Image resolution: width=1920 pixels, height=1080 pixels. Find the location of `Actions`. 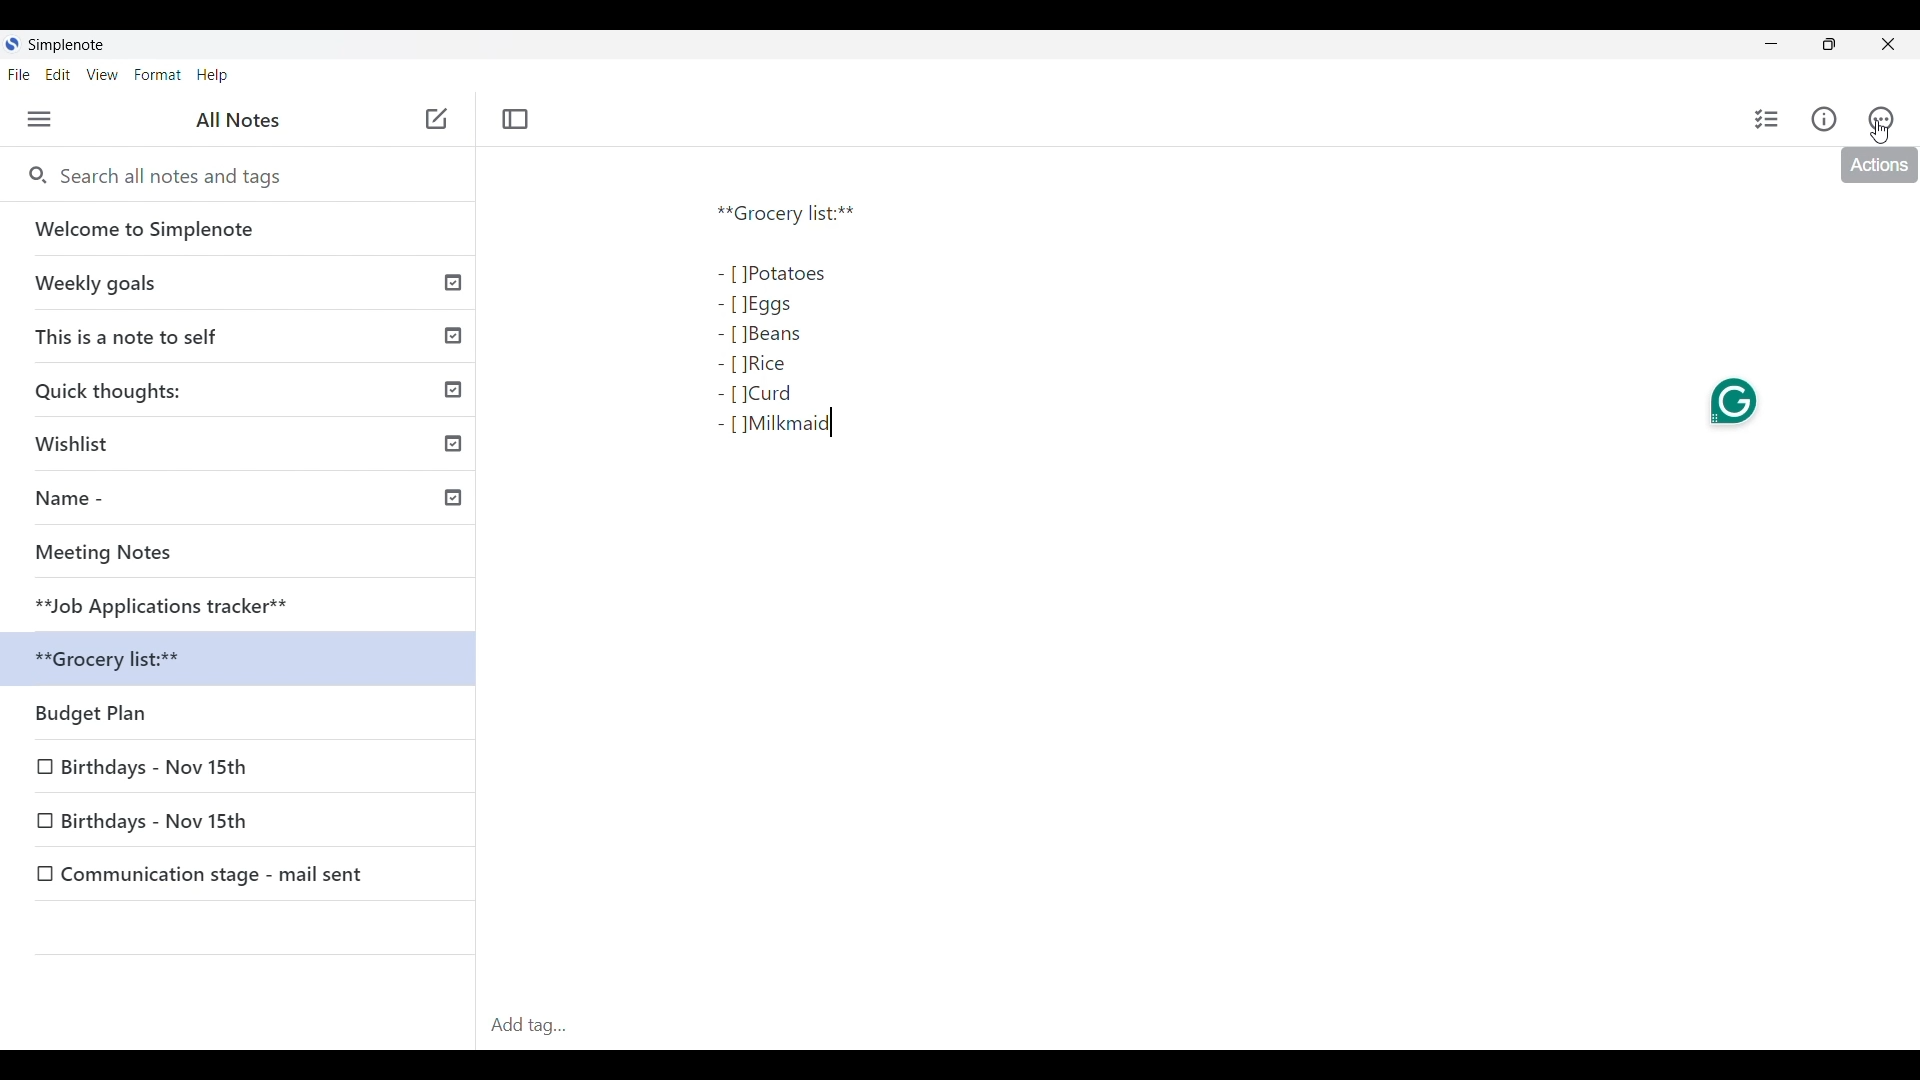

Actions is located at coordinates (1881, 119).